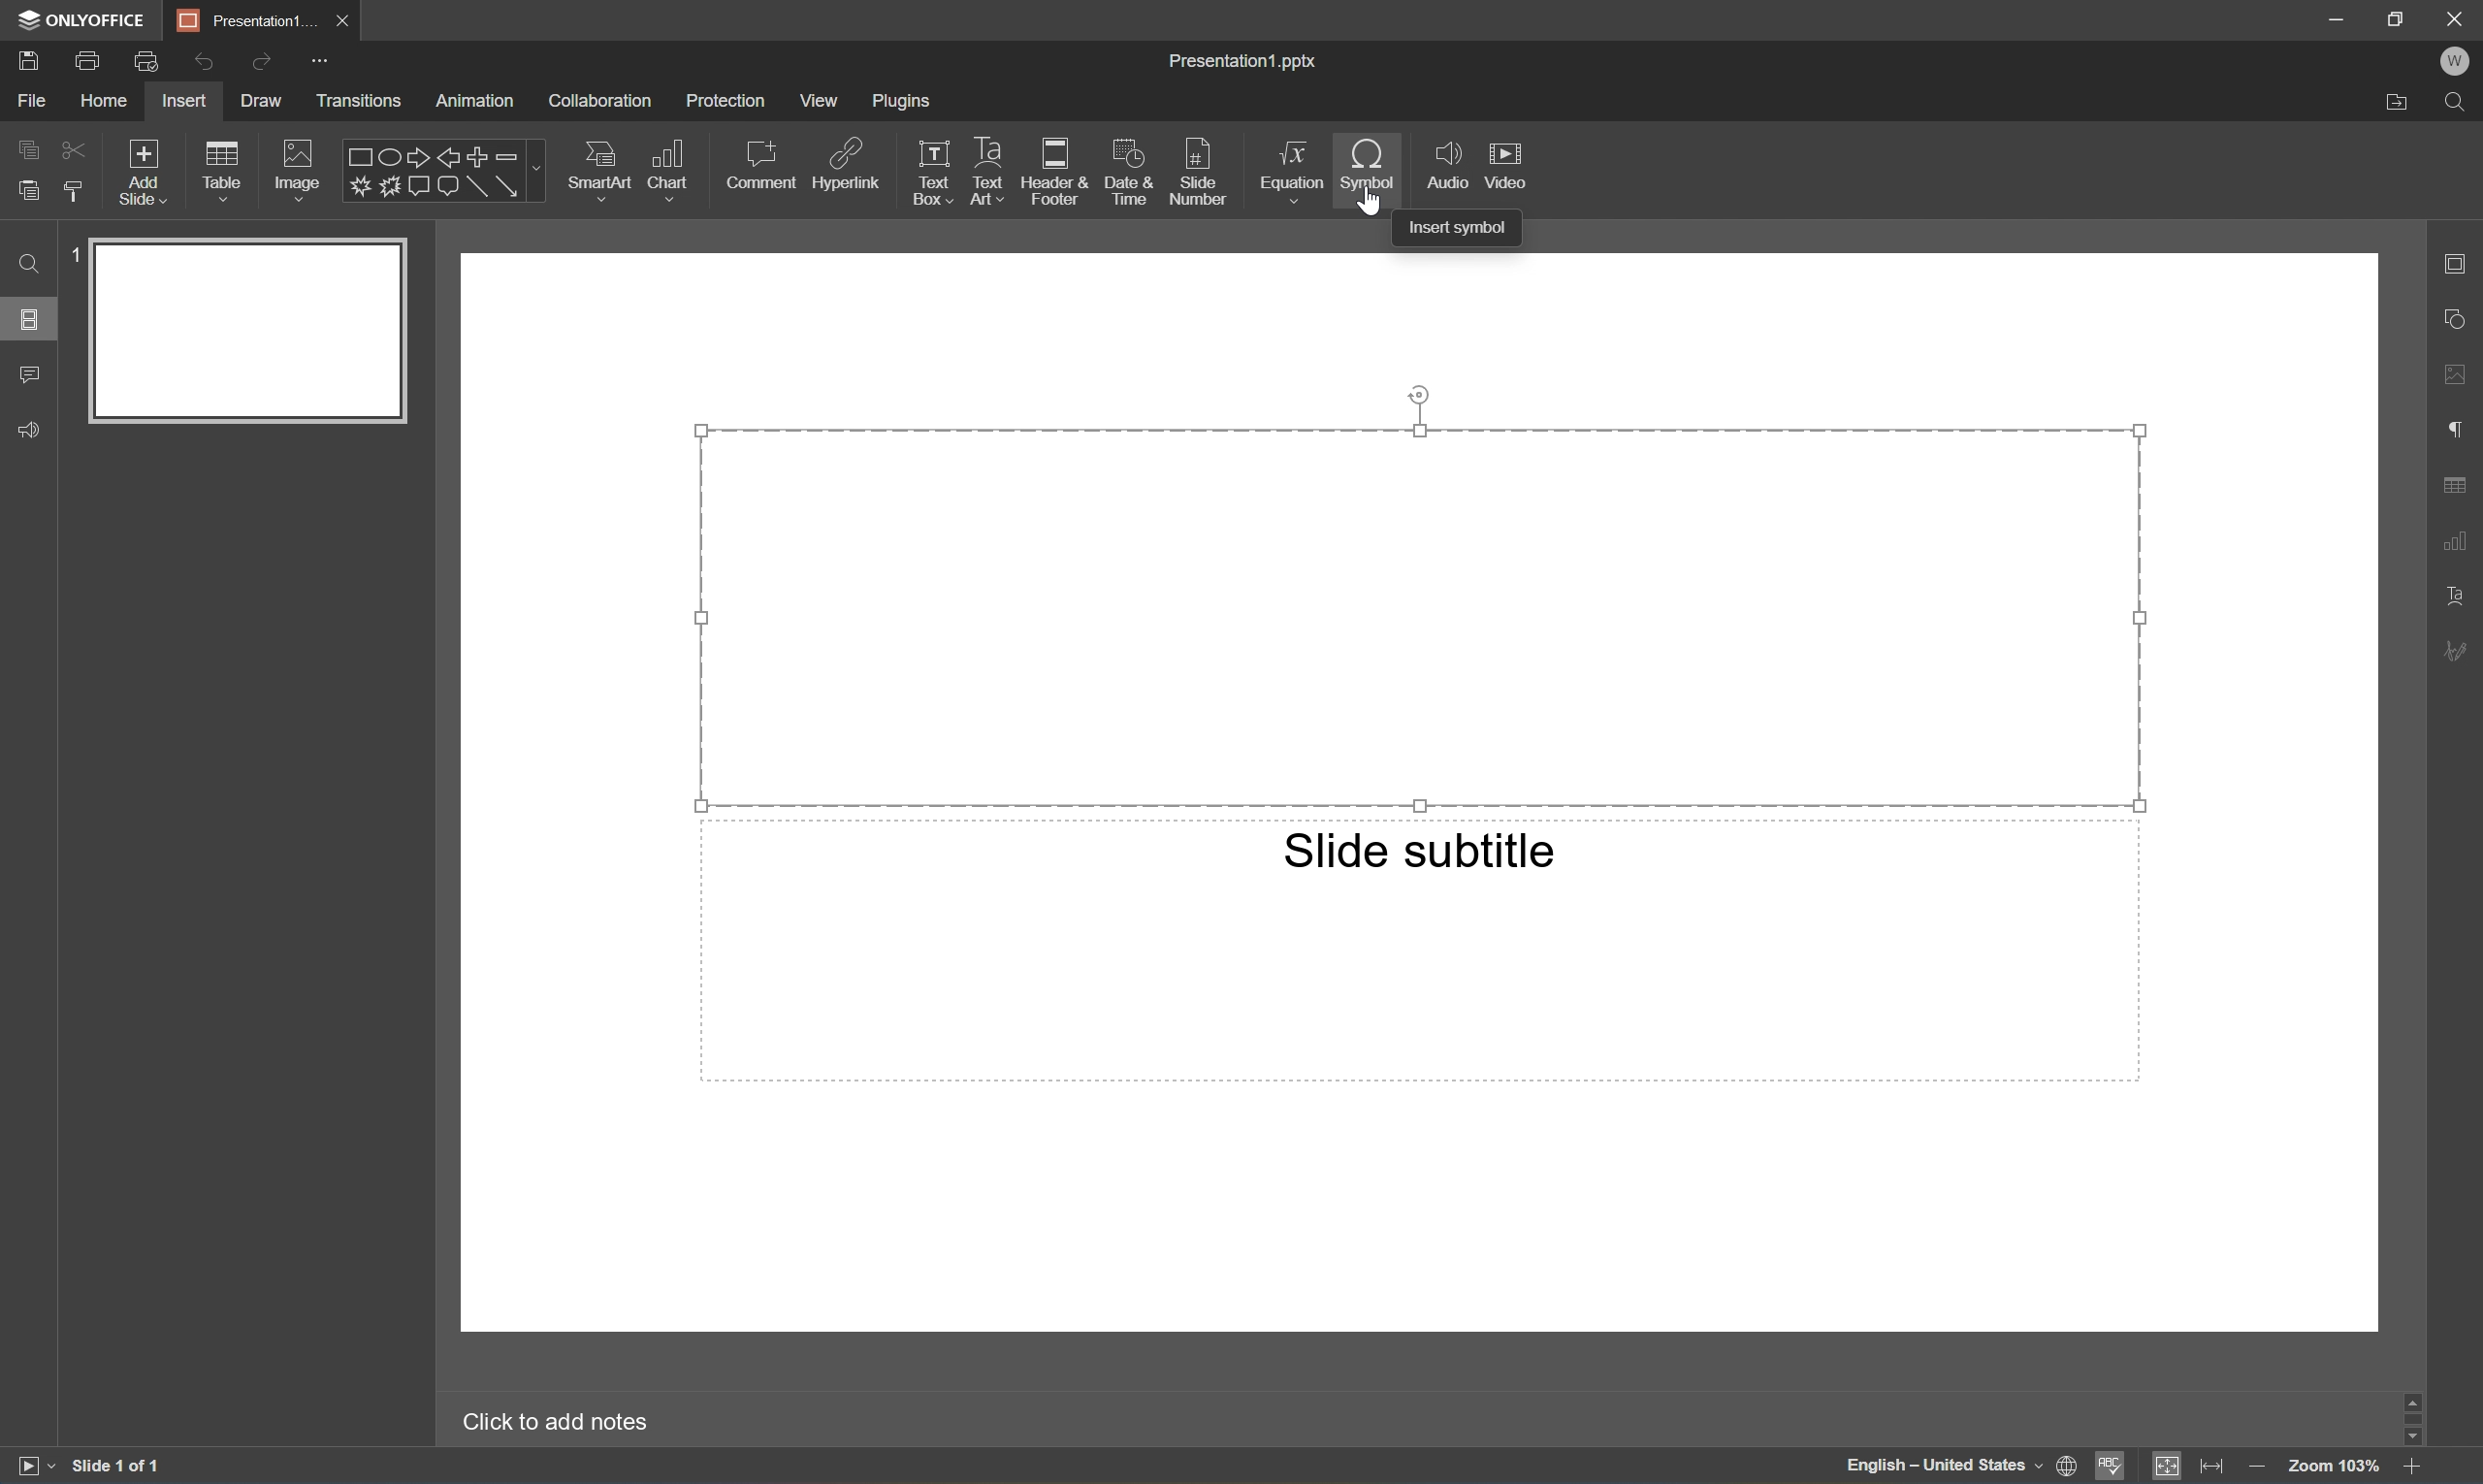 The height and width of the screenshot is (1484, 2483). I want to click on Zoom in, so click(2410, 1469).